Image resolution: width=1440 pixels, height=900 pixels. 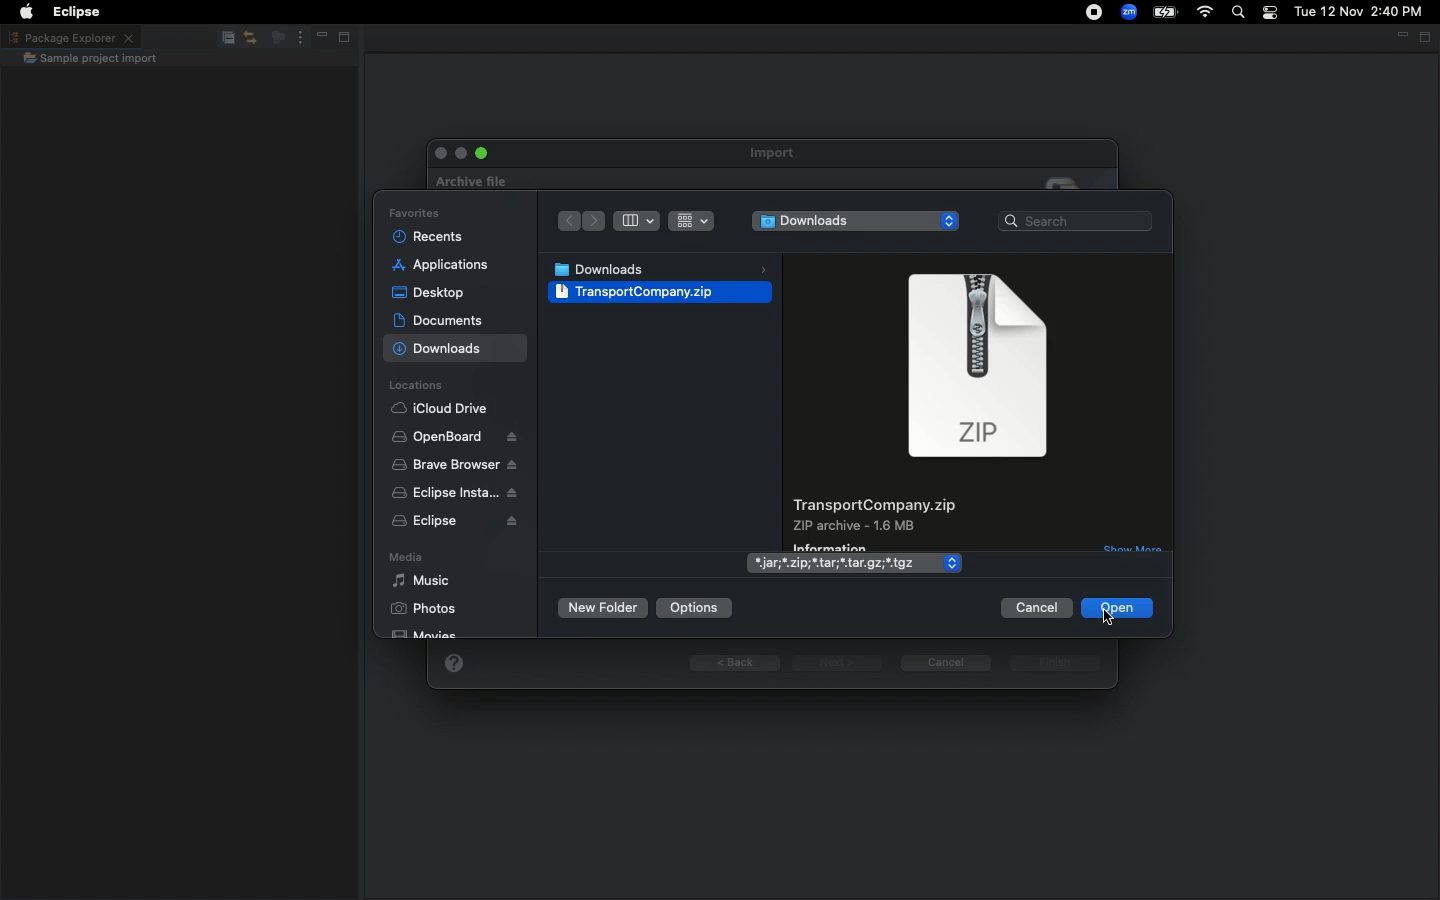 What do you see at coordinates (1268, 13) in the screenshot?
I see `control centre` at bounding box center [1268, 13].